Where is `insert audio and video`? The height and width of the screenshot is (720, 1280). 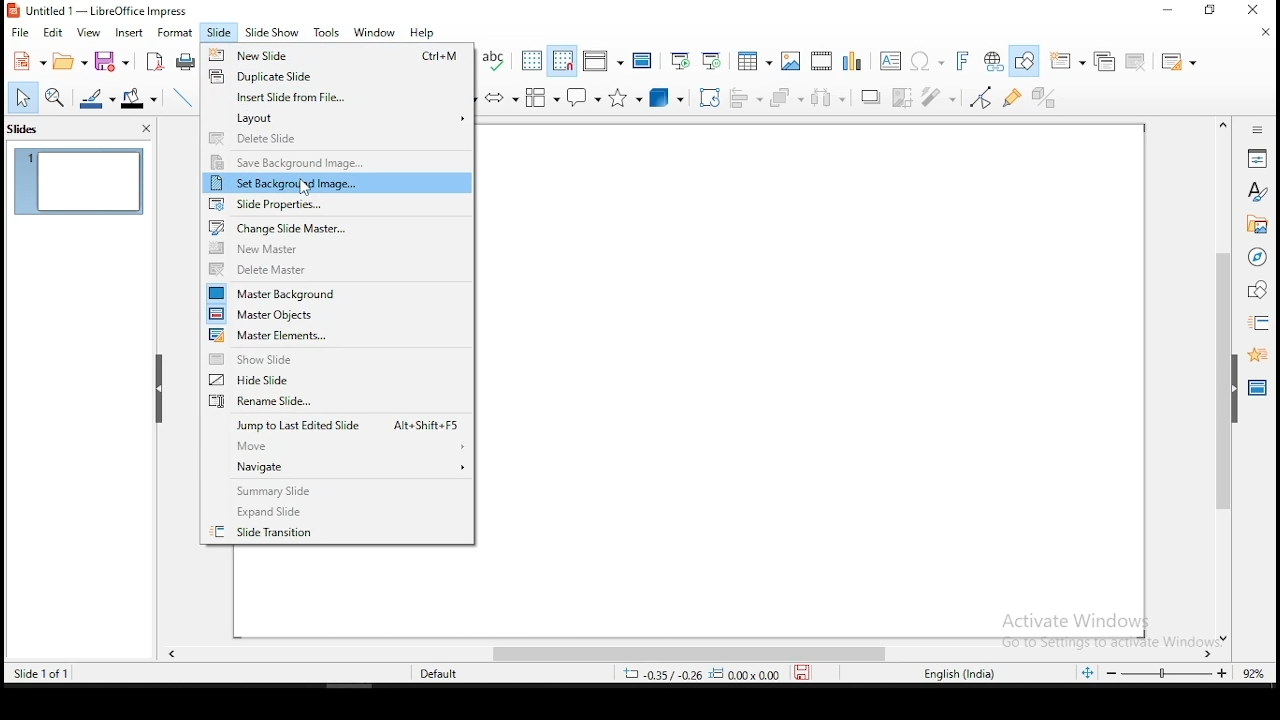 insert audio and video is located at coordinates (822, 61).